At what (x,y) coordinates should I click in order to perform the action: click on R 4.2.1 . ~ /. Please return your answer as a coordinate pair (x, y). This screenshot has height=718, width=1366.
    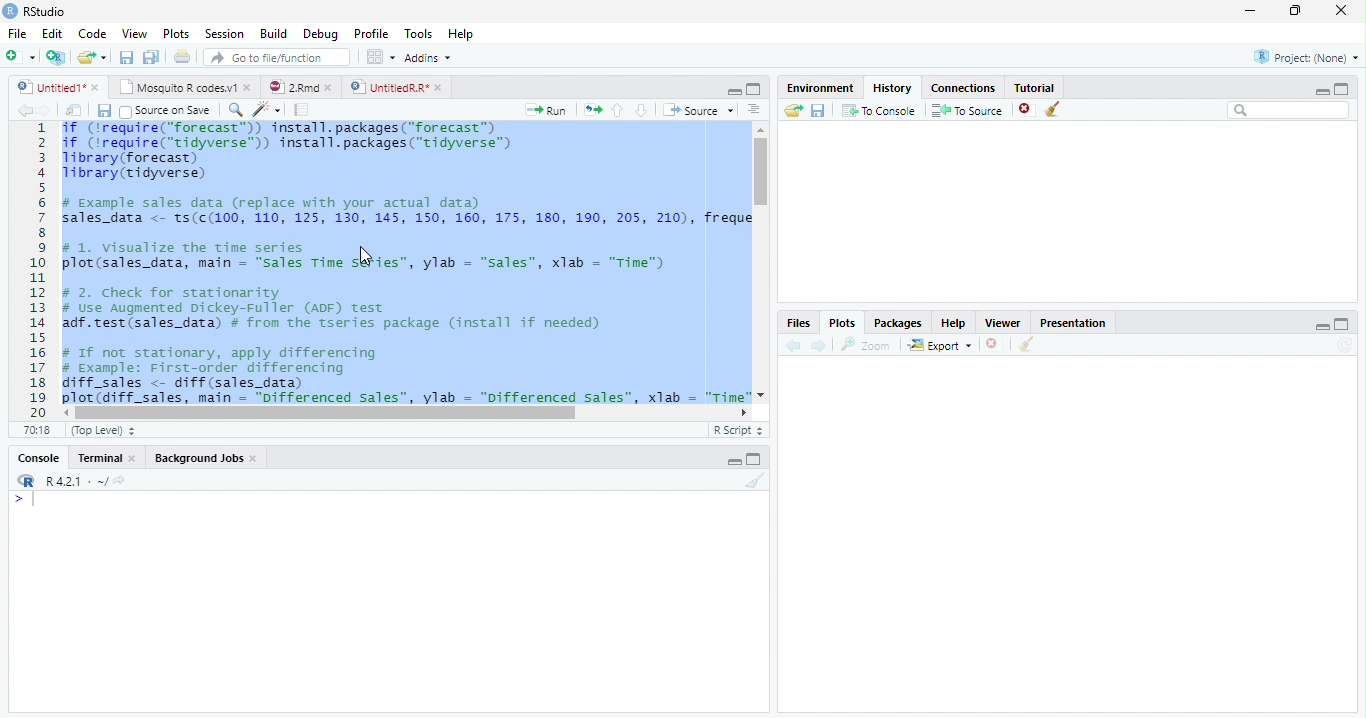
    Looking at the image, I should click on (76, 482).